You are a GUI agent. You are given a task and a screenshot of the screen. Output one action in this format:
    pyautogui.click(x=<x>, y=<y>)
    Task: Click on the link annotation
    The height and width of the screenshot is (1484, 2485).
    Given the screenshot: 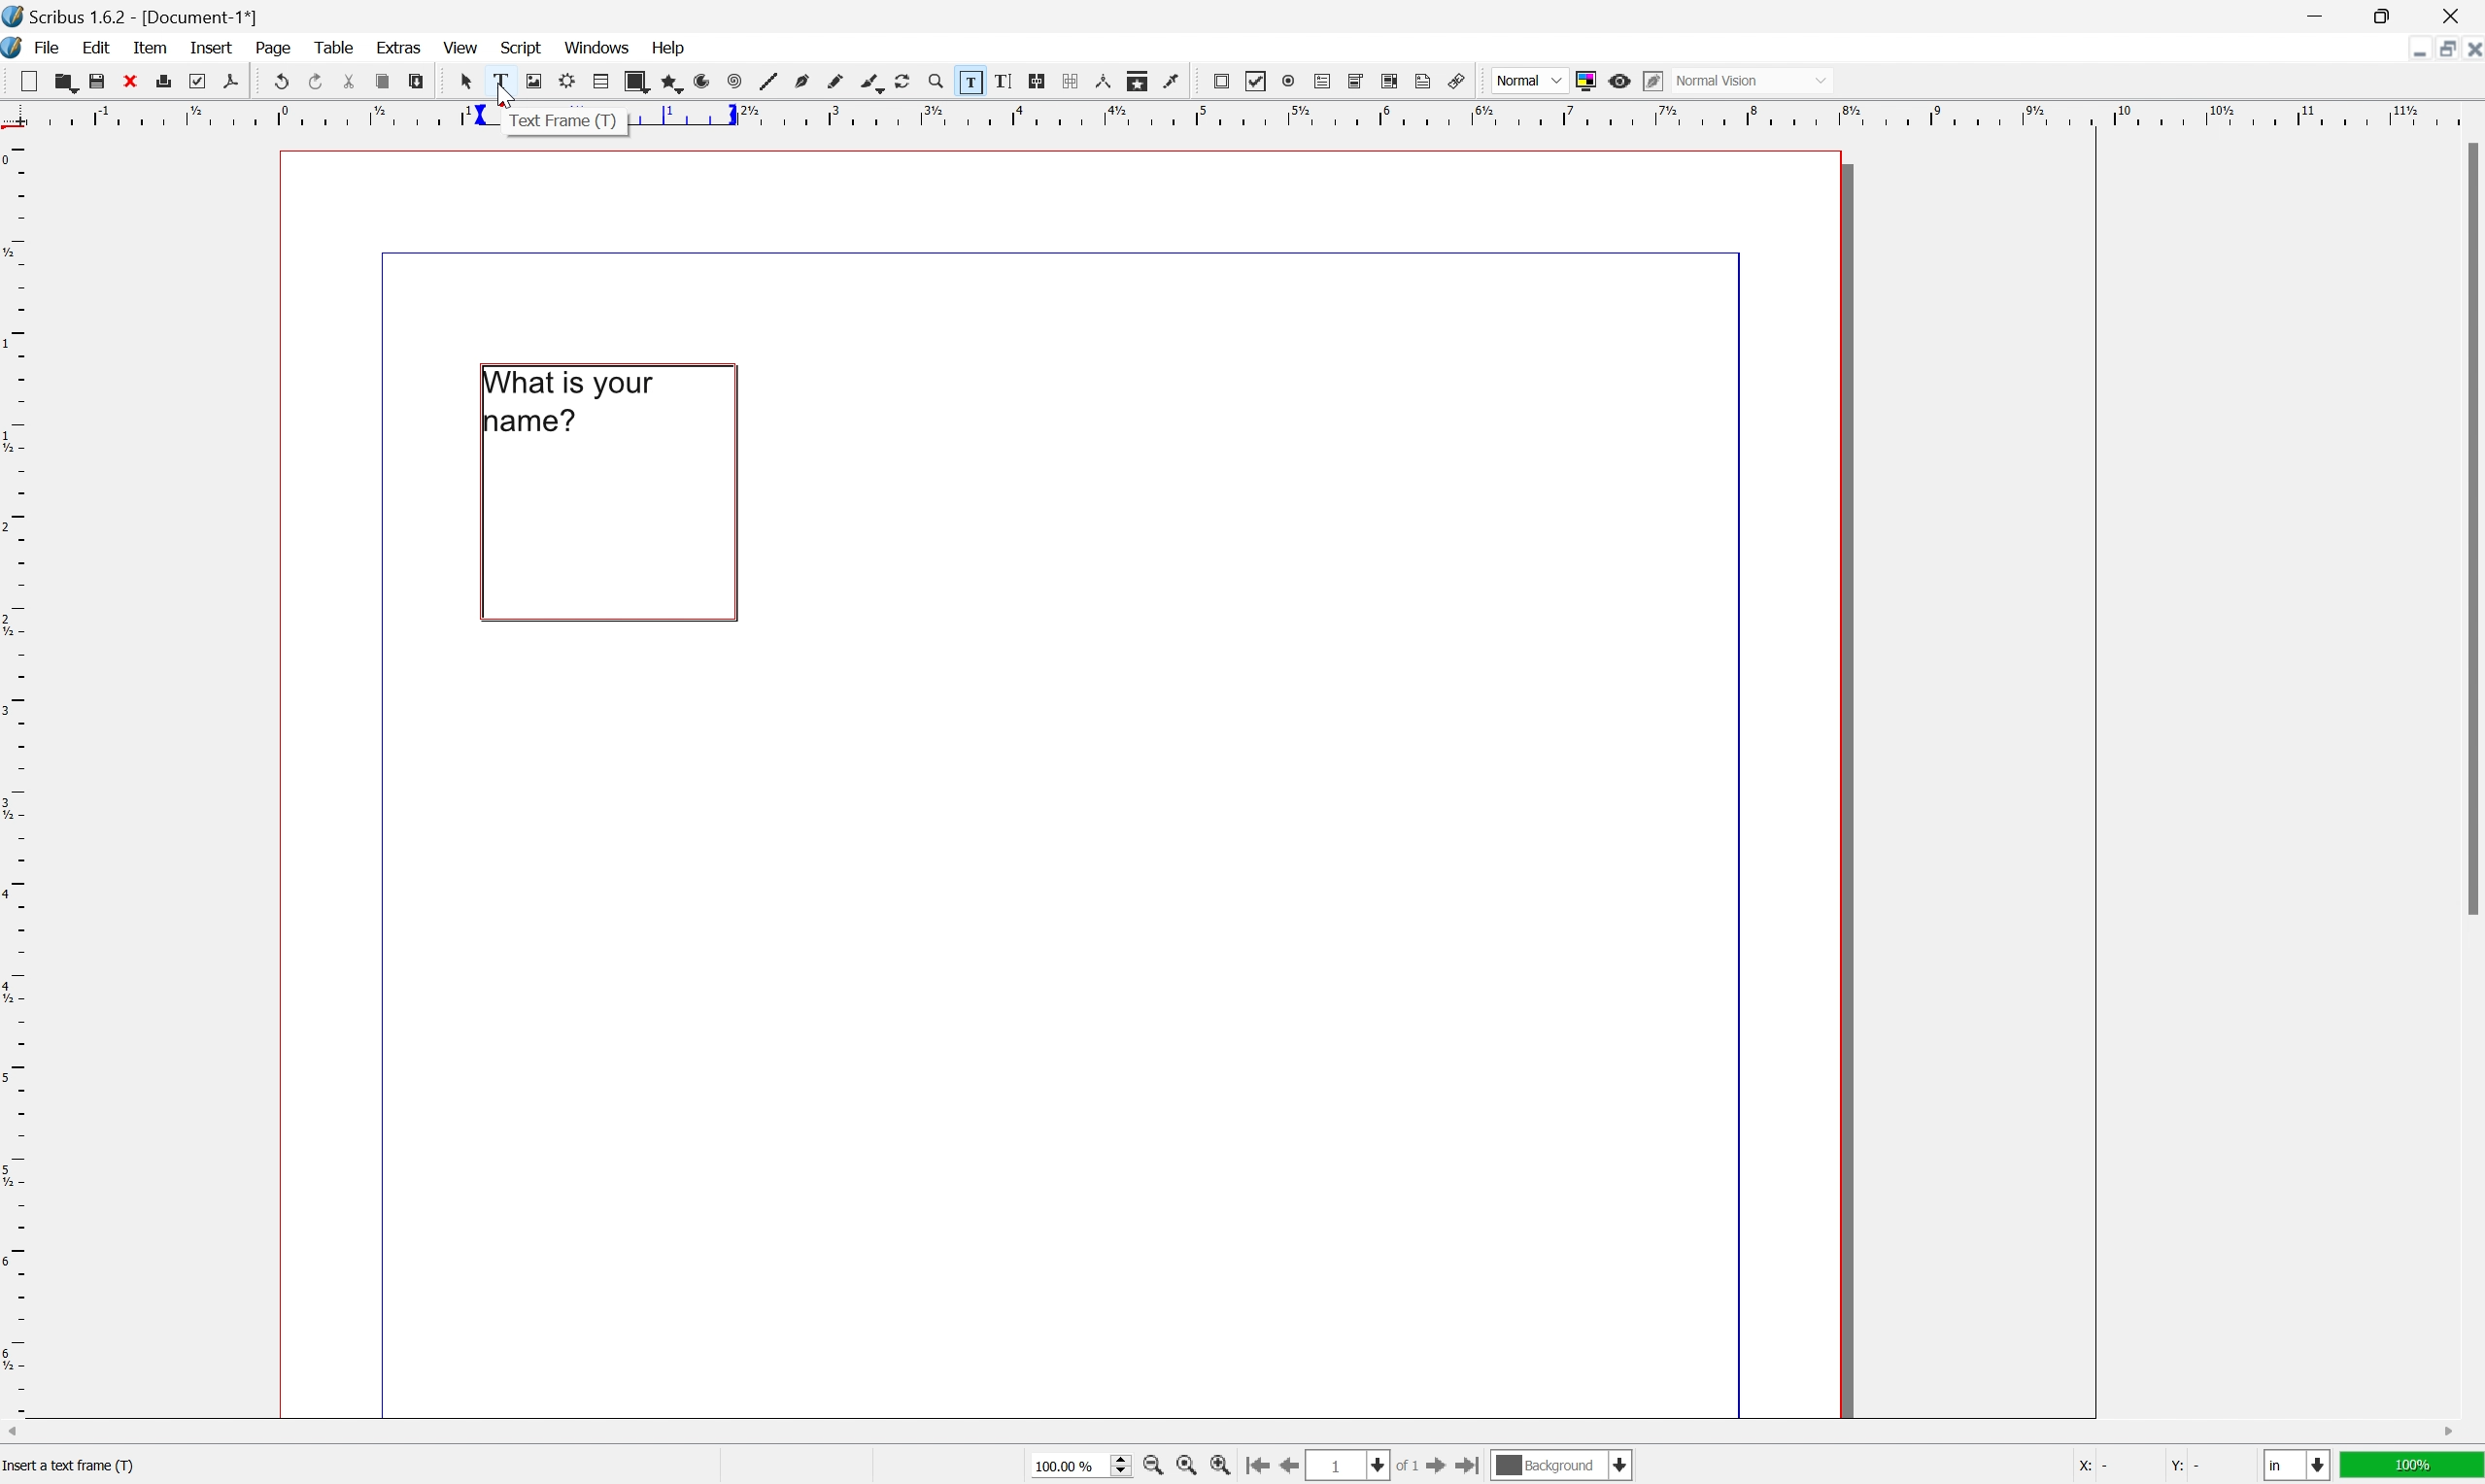 What is the action you would take?
    pyautogui.click(x=1458, y=81)
    